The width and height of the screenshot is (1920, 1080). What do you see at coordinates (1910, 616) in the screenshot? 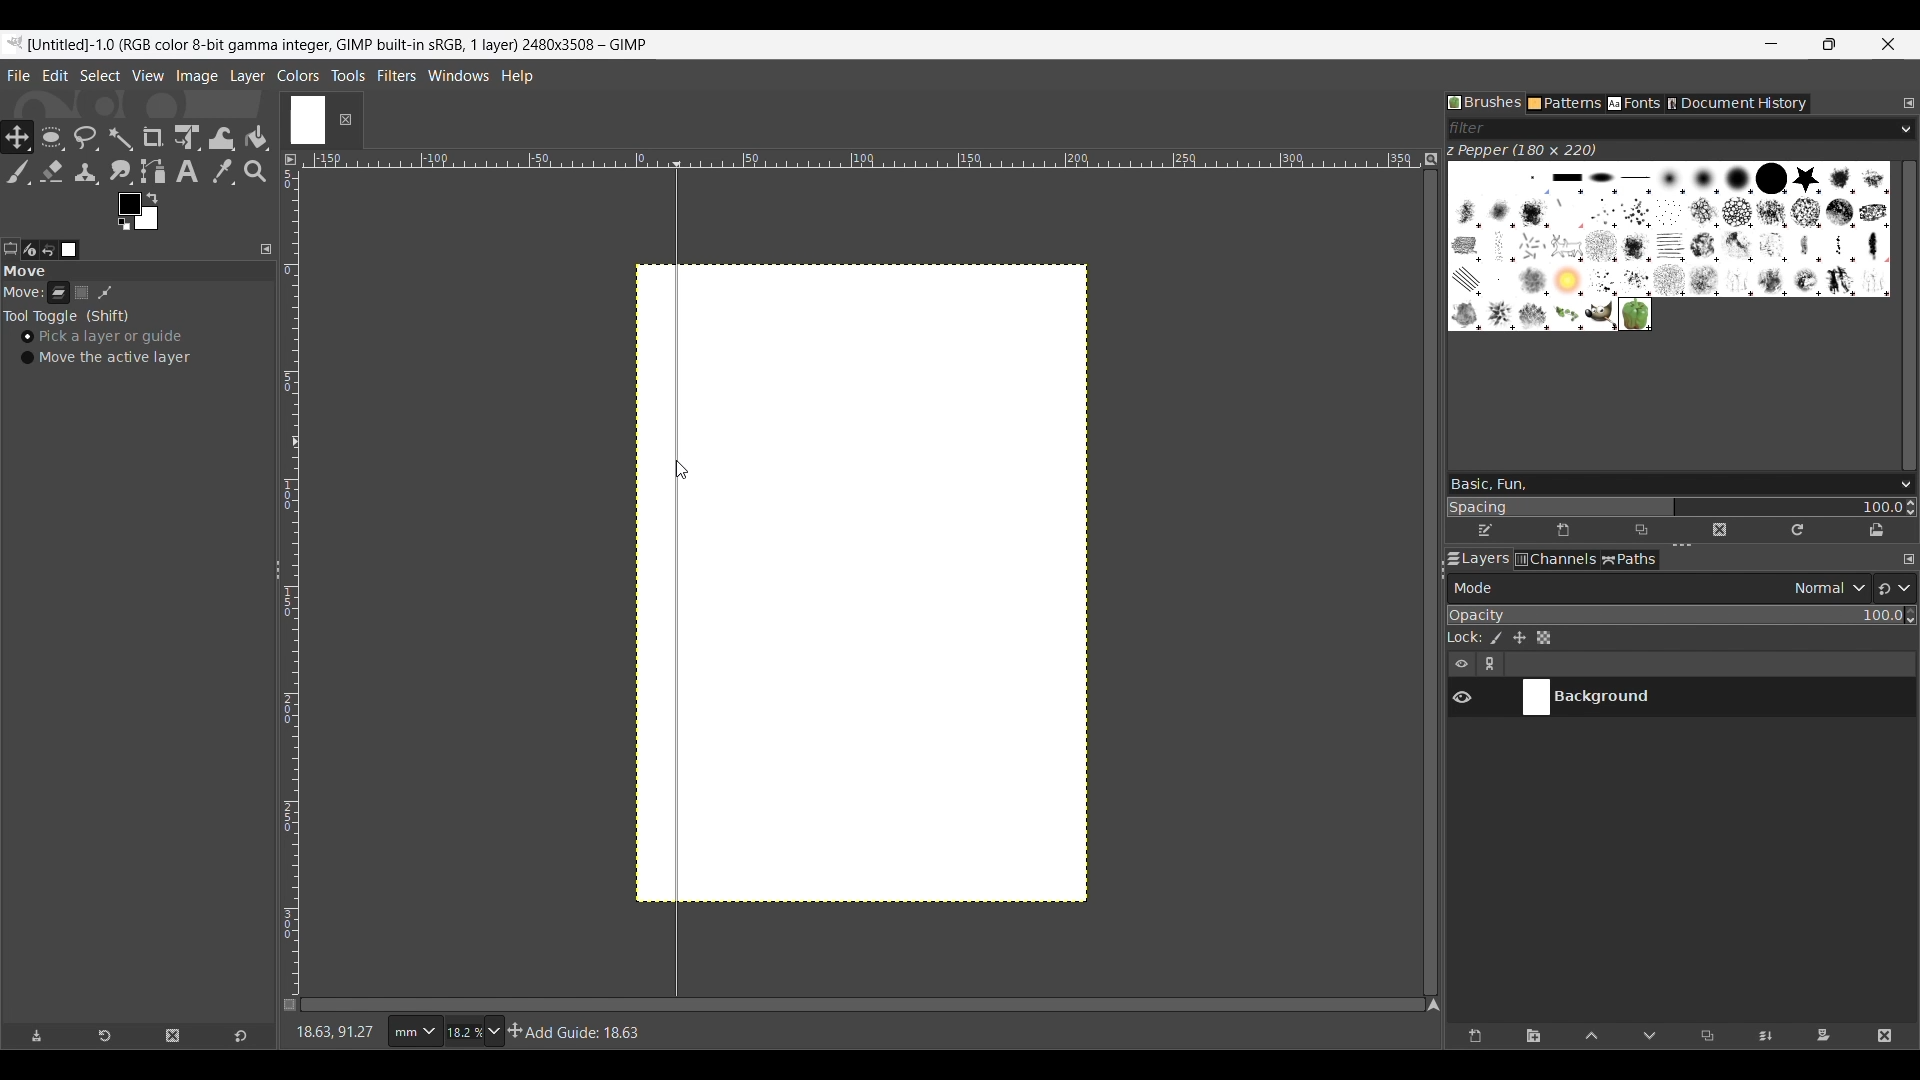
I see `Increase/Decrease opacity` at bounding box center [1910, 616].